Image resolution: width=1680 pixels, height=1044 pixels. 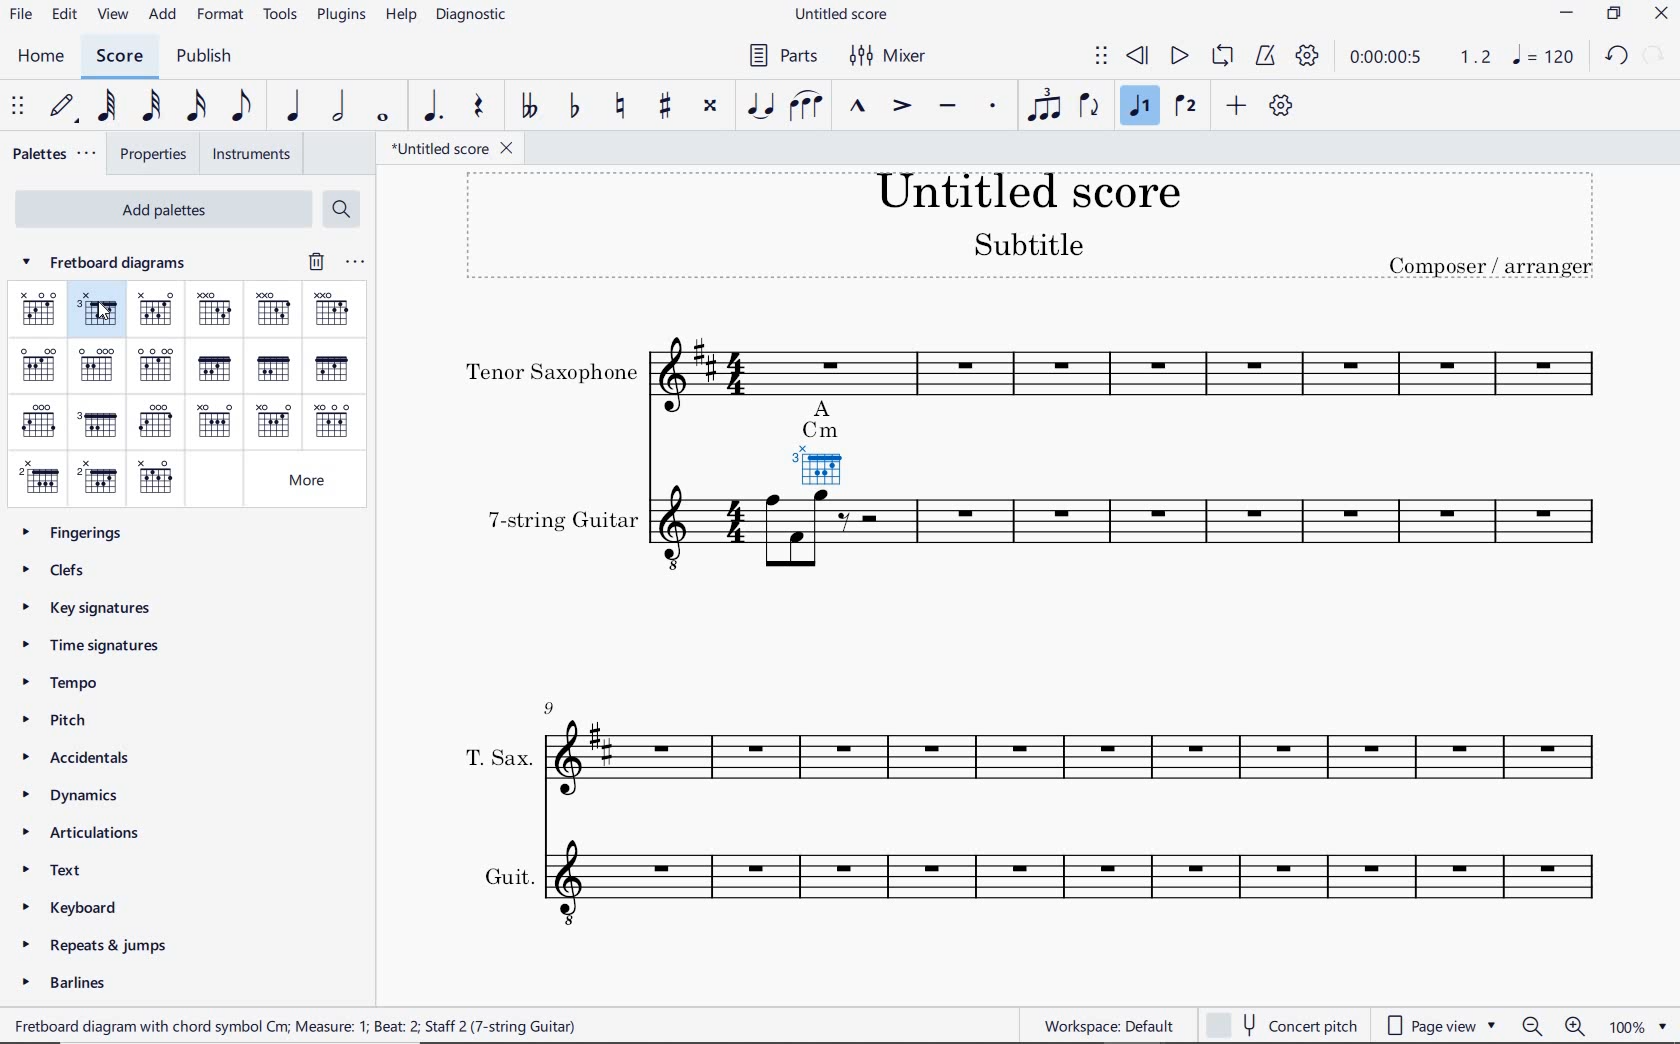 What do you see at coordinates (381, 120) in the screenshot?
I see `WHOLE NOTE` at bounding box center [381, 120].